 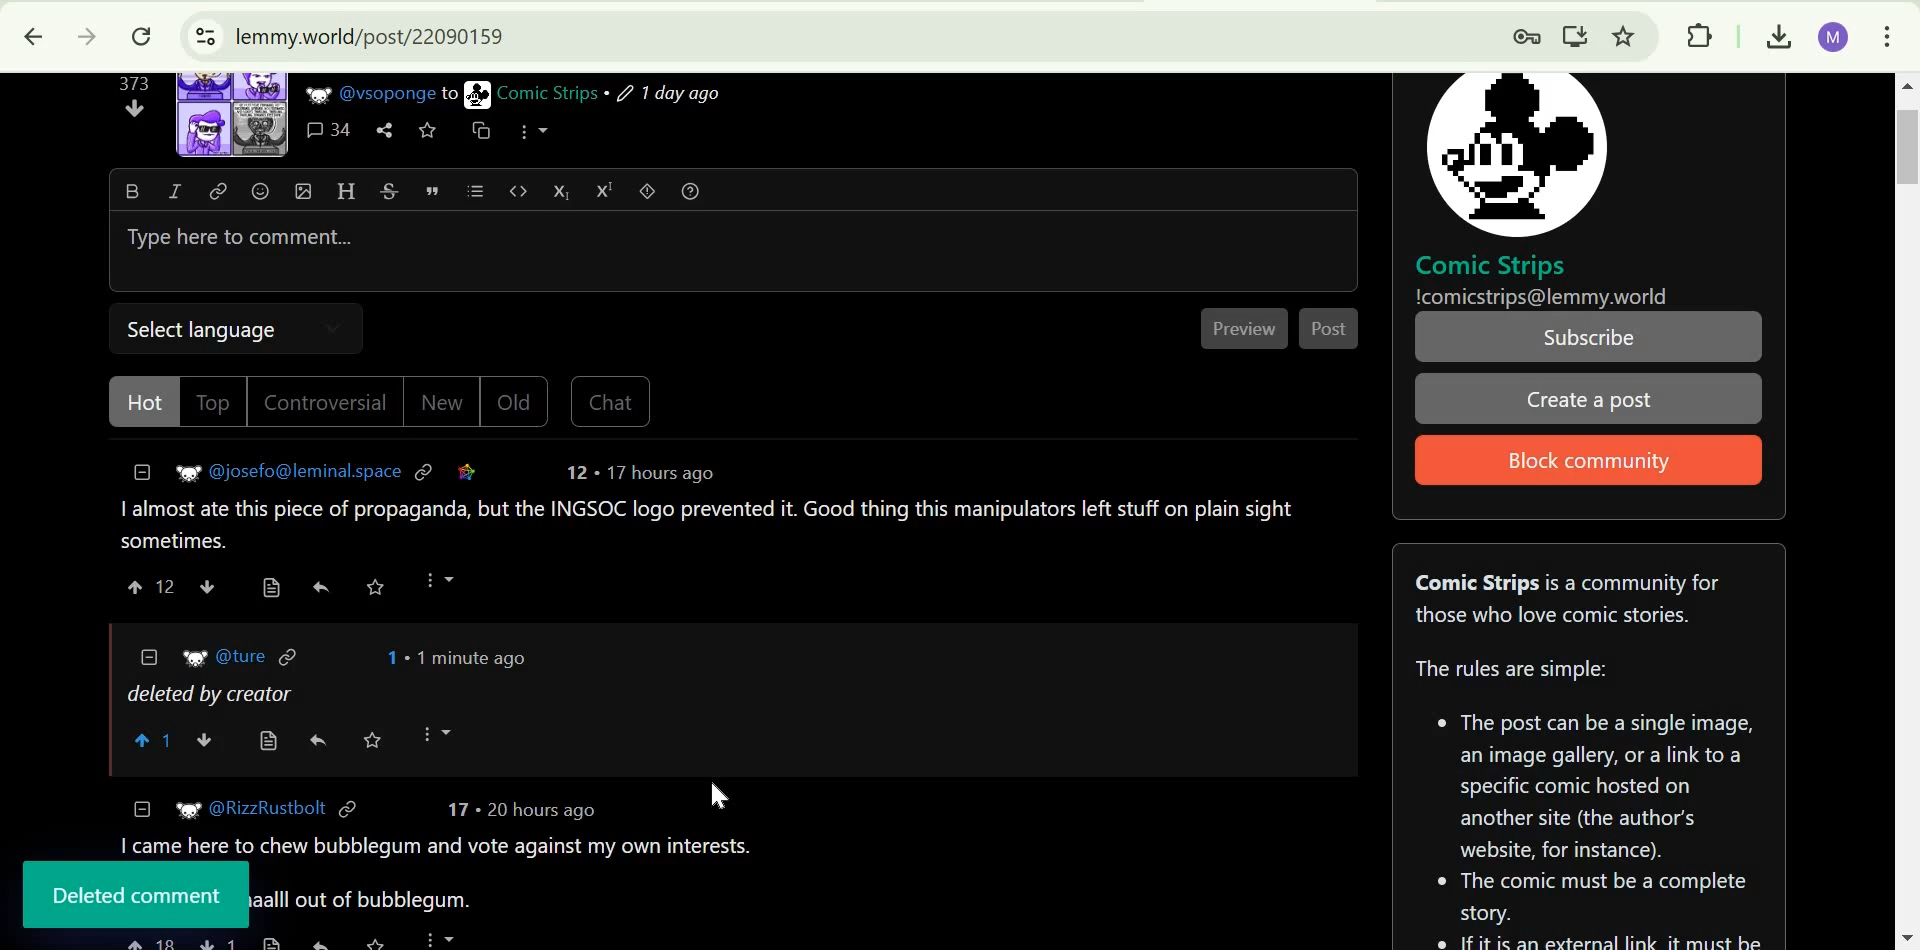 I want to click on Subscribe, so click(x=1591, y=337).